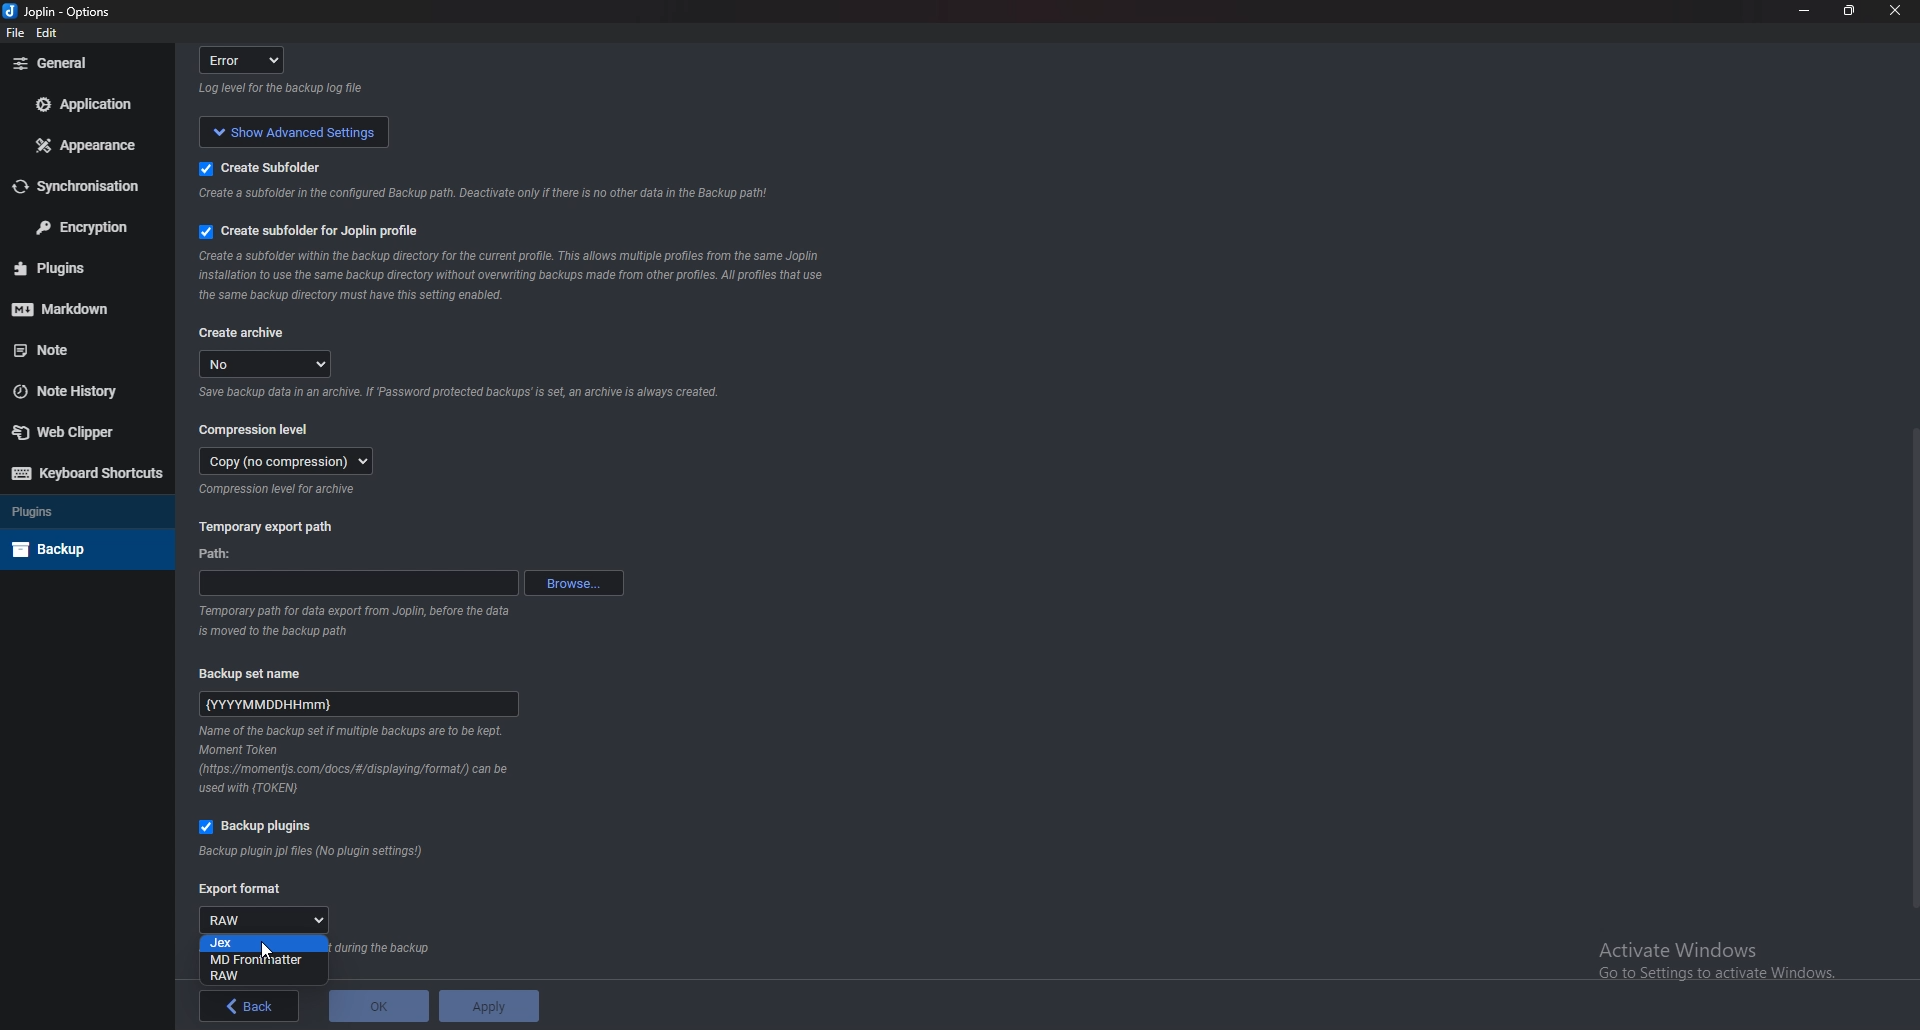  Describe the element at coordinates (78, 391) in the screenshot. I see `Note history` at that location.